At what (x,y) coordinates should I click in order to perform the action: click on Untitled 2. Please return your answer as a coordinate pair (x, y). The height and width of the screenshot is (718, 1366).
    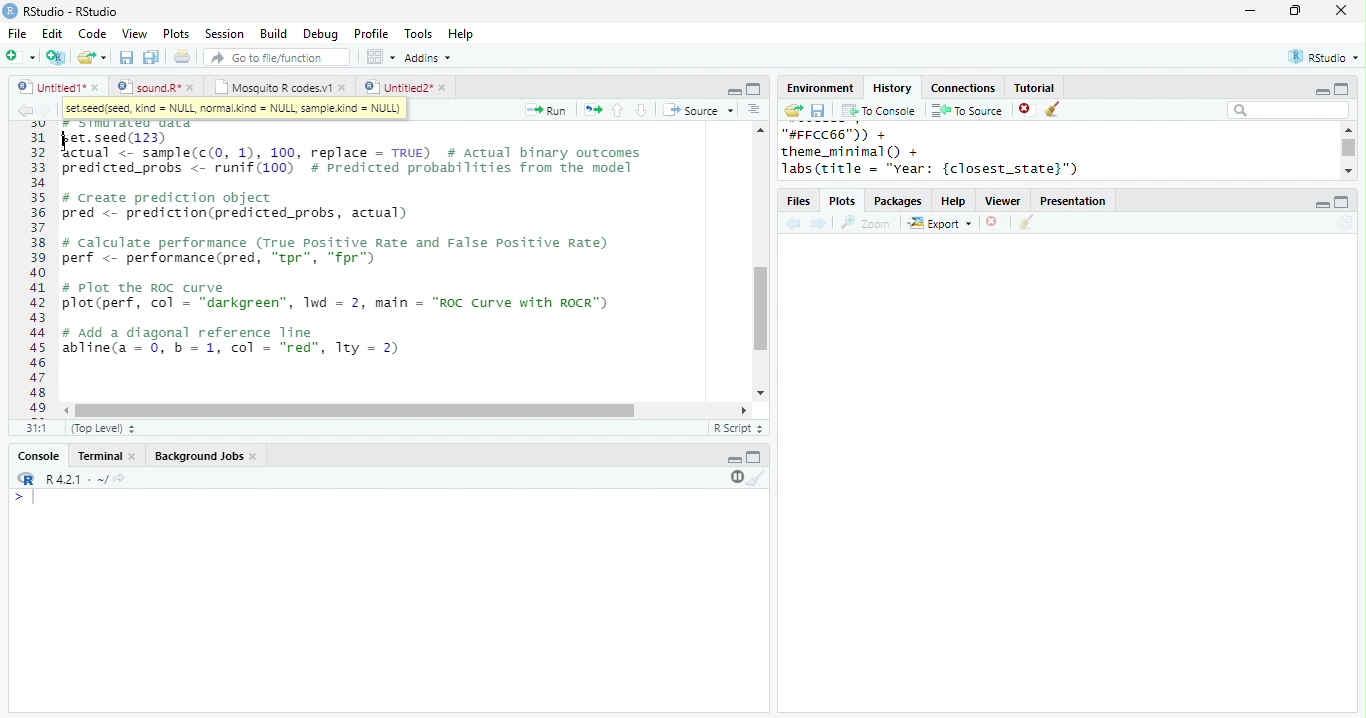
    Looking at the image, I should click on (397, 86).